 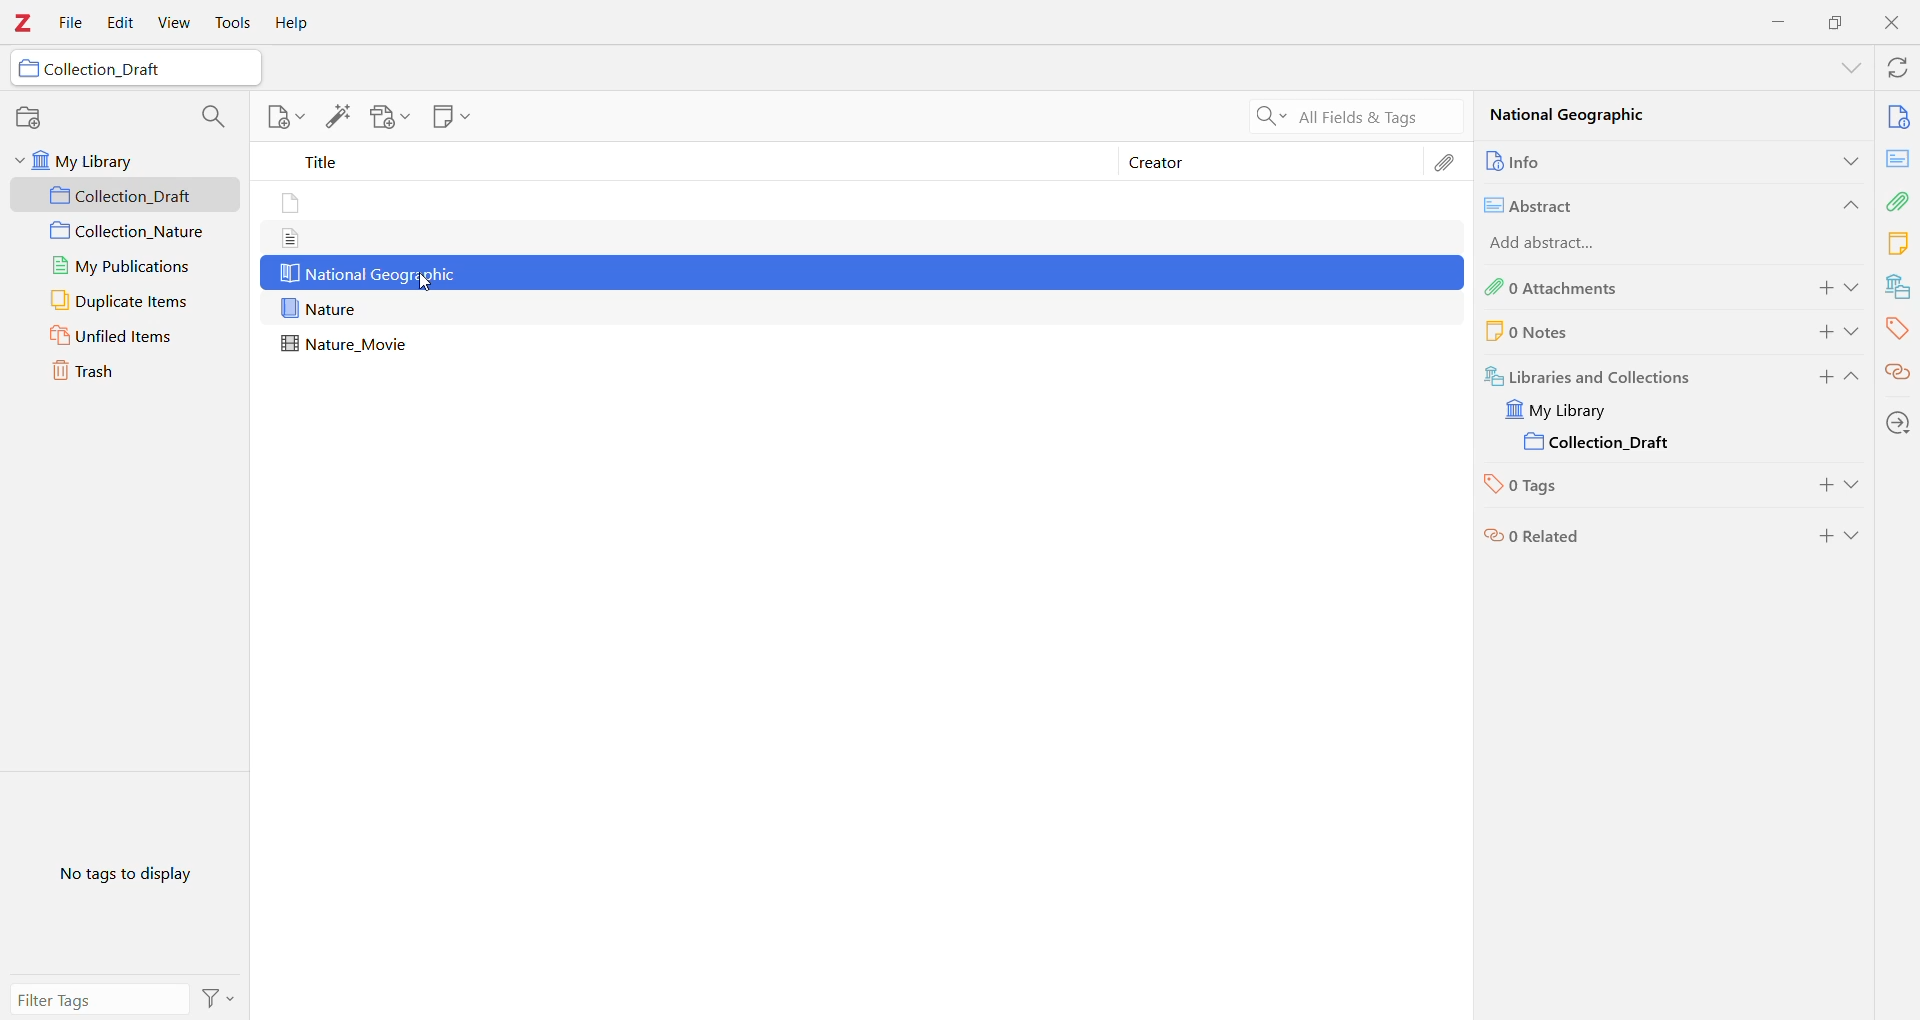 I want to click on Related, so click(x=1898, y=371).